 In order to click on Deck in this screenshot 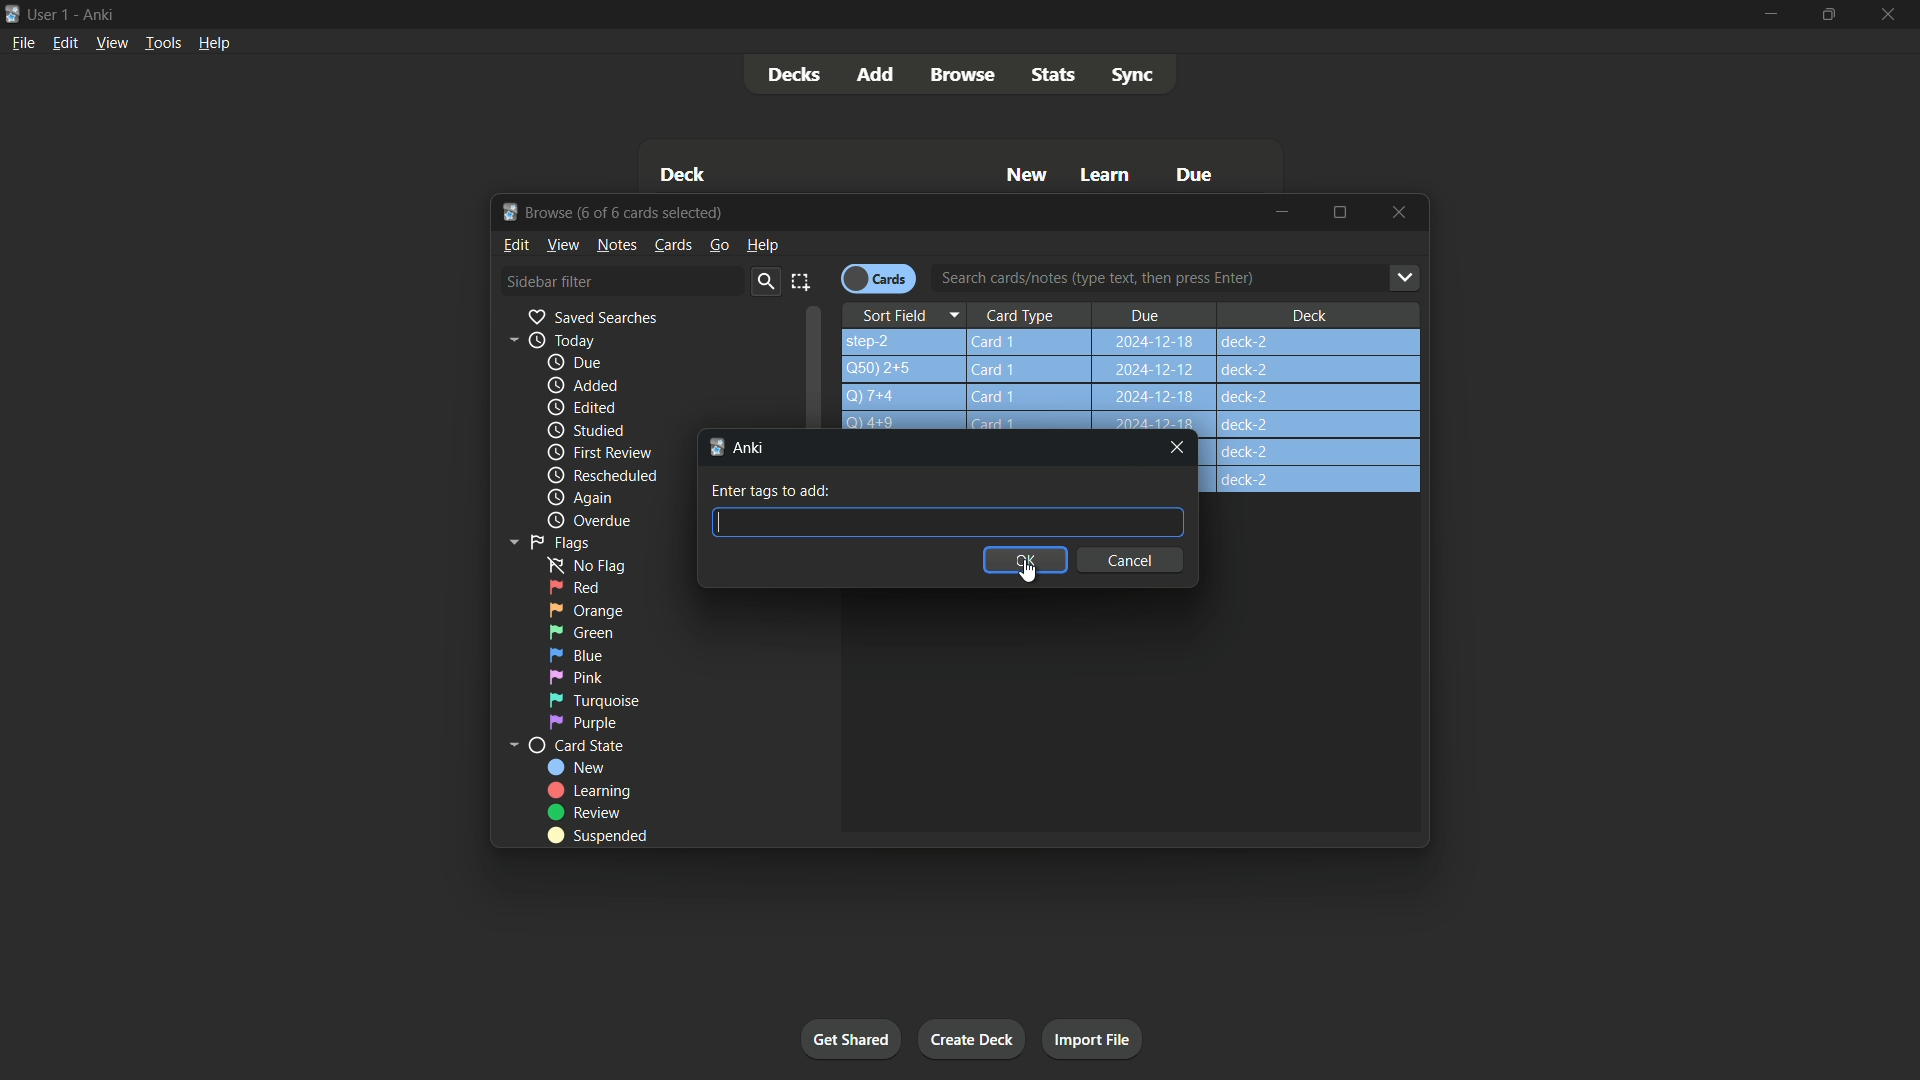, I will do `click(685, 174)`.